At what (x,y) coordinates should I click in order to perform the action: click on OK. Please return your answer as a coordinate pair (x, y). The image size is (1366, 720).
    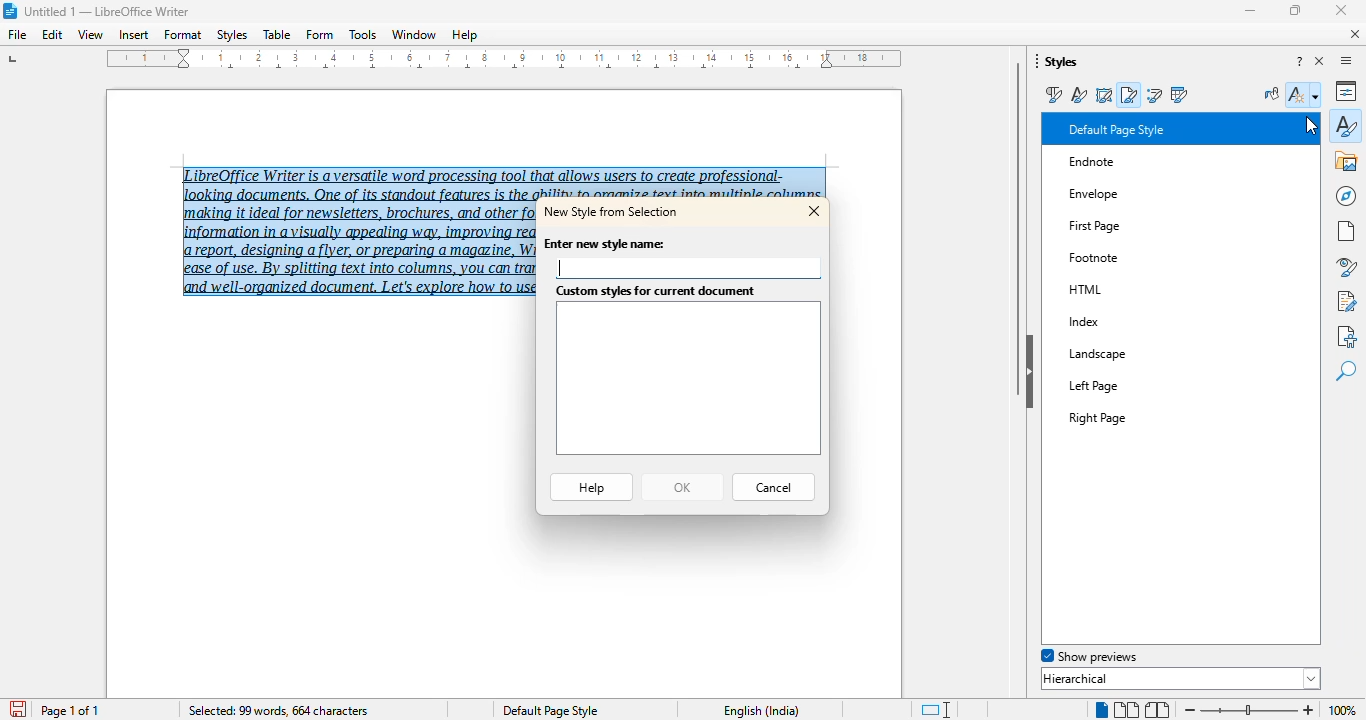
    Looking at the image, I should click on (680, 488).